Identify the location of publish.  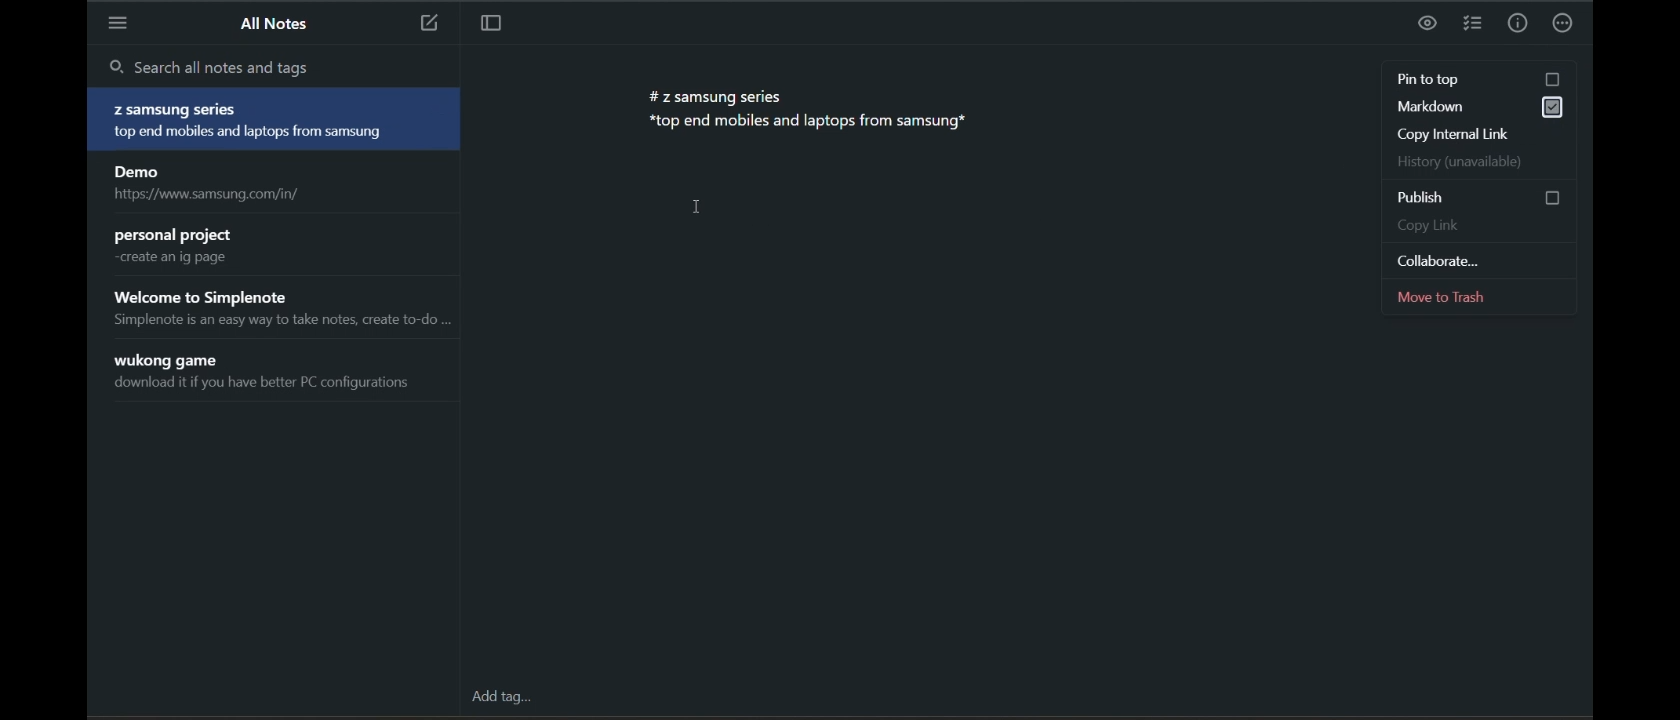
(1477, 196).